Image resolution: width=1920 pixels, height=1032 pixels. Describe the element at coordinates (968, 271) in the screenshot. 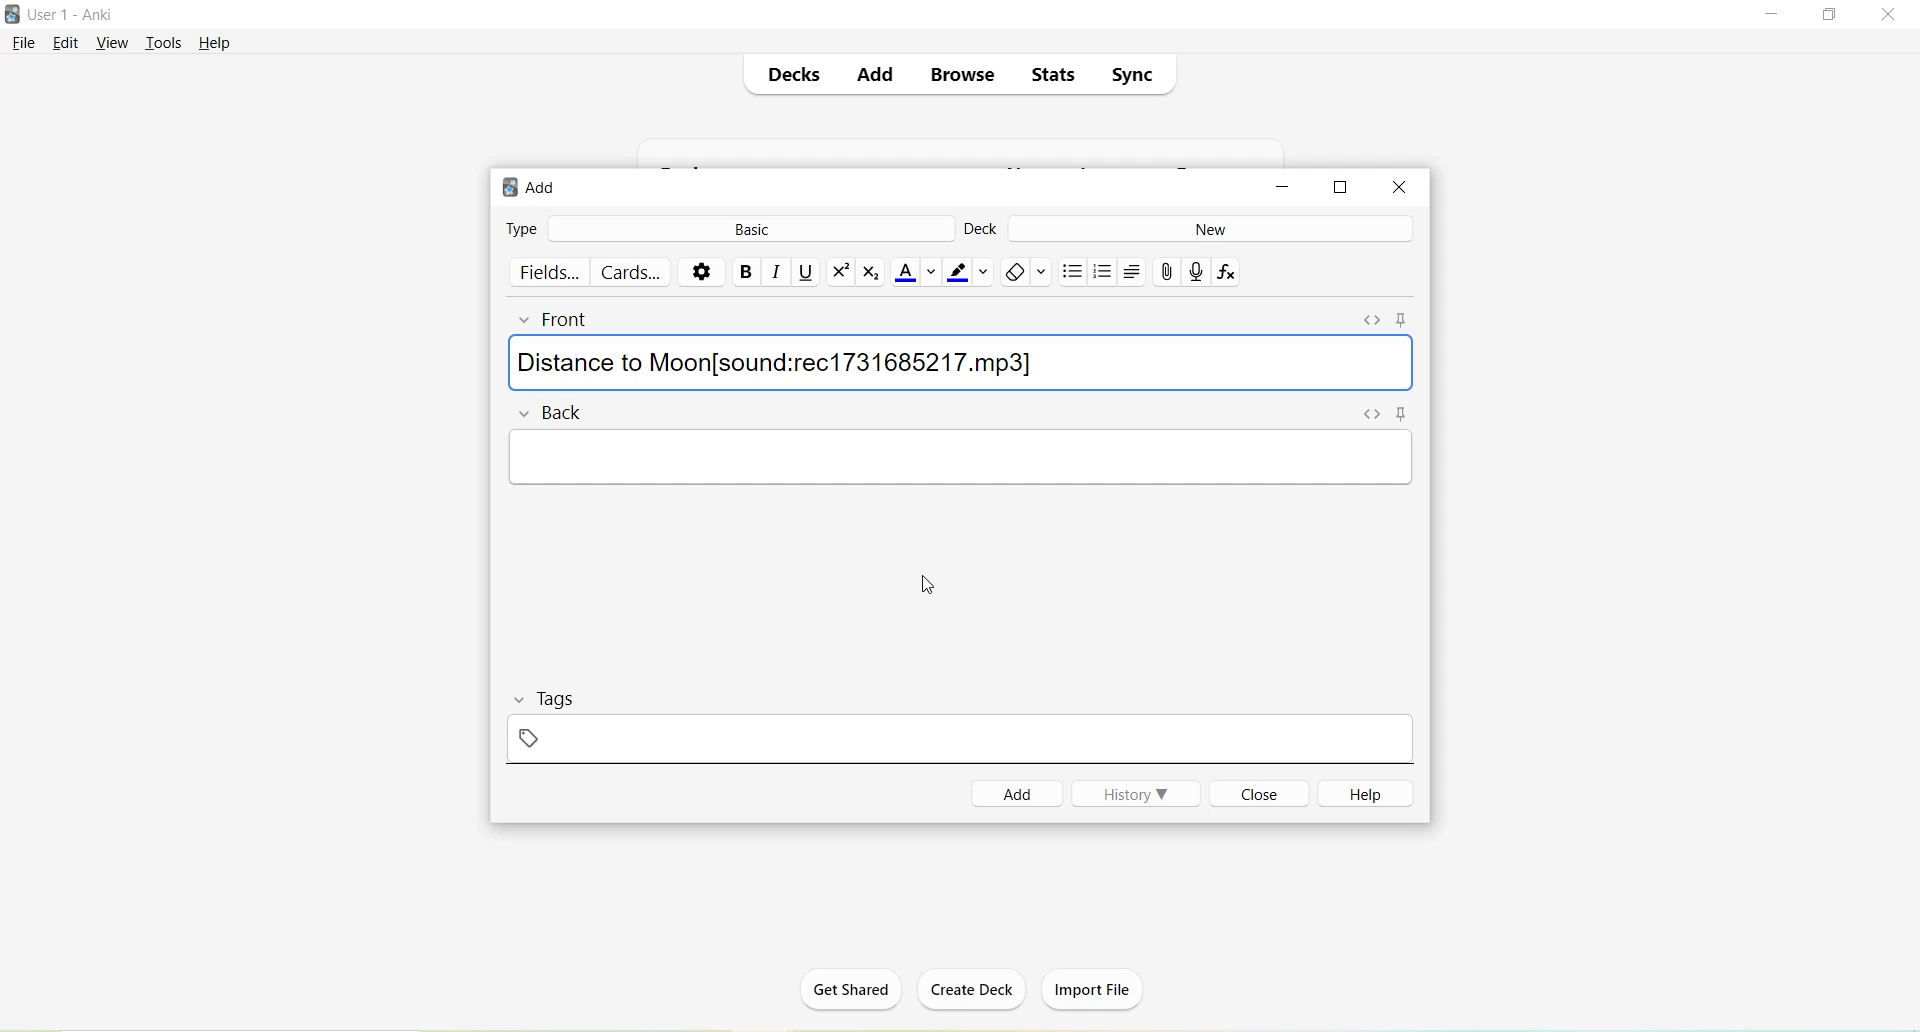

I see `Text highlight color` at that location.